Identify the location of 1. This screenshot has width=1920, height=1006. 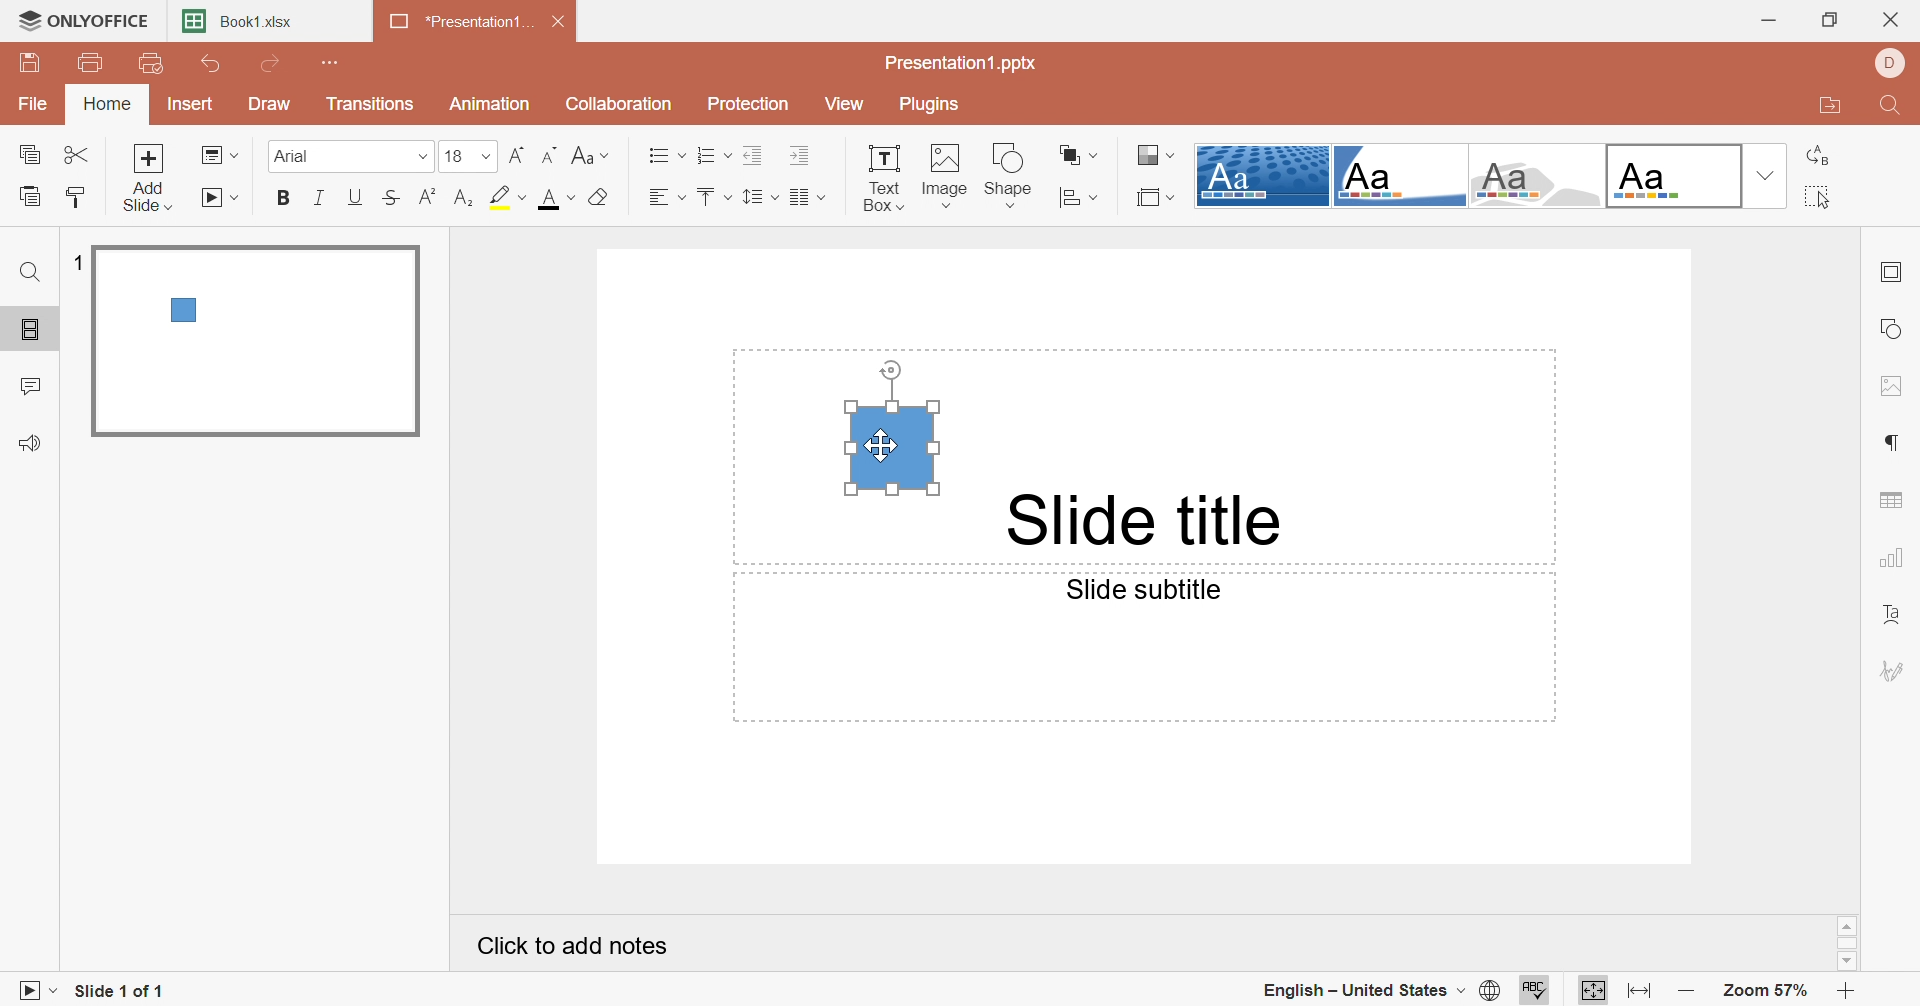
(75, 258).